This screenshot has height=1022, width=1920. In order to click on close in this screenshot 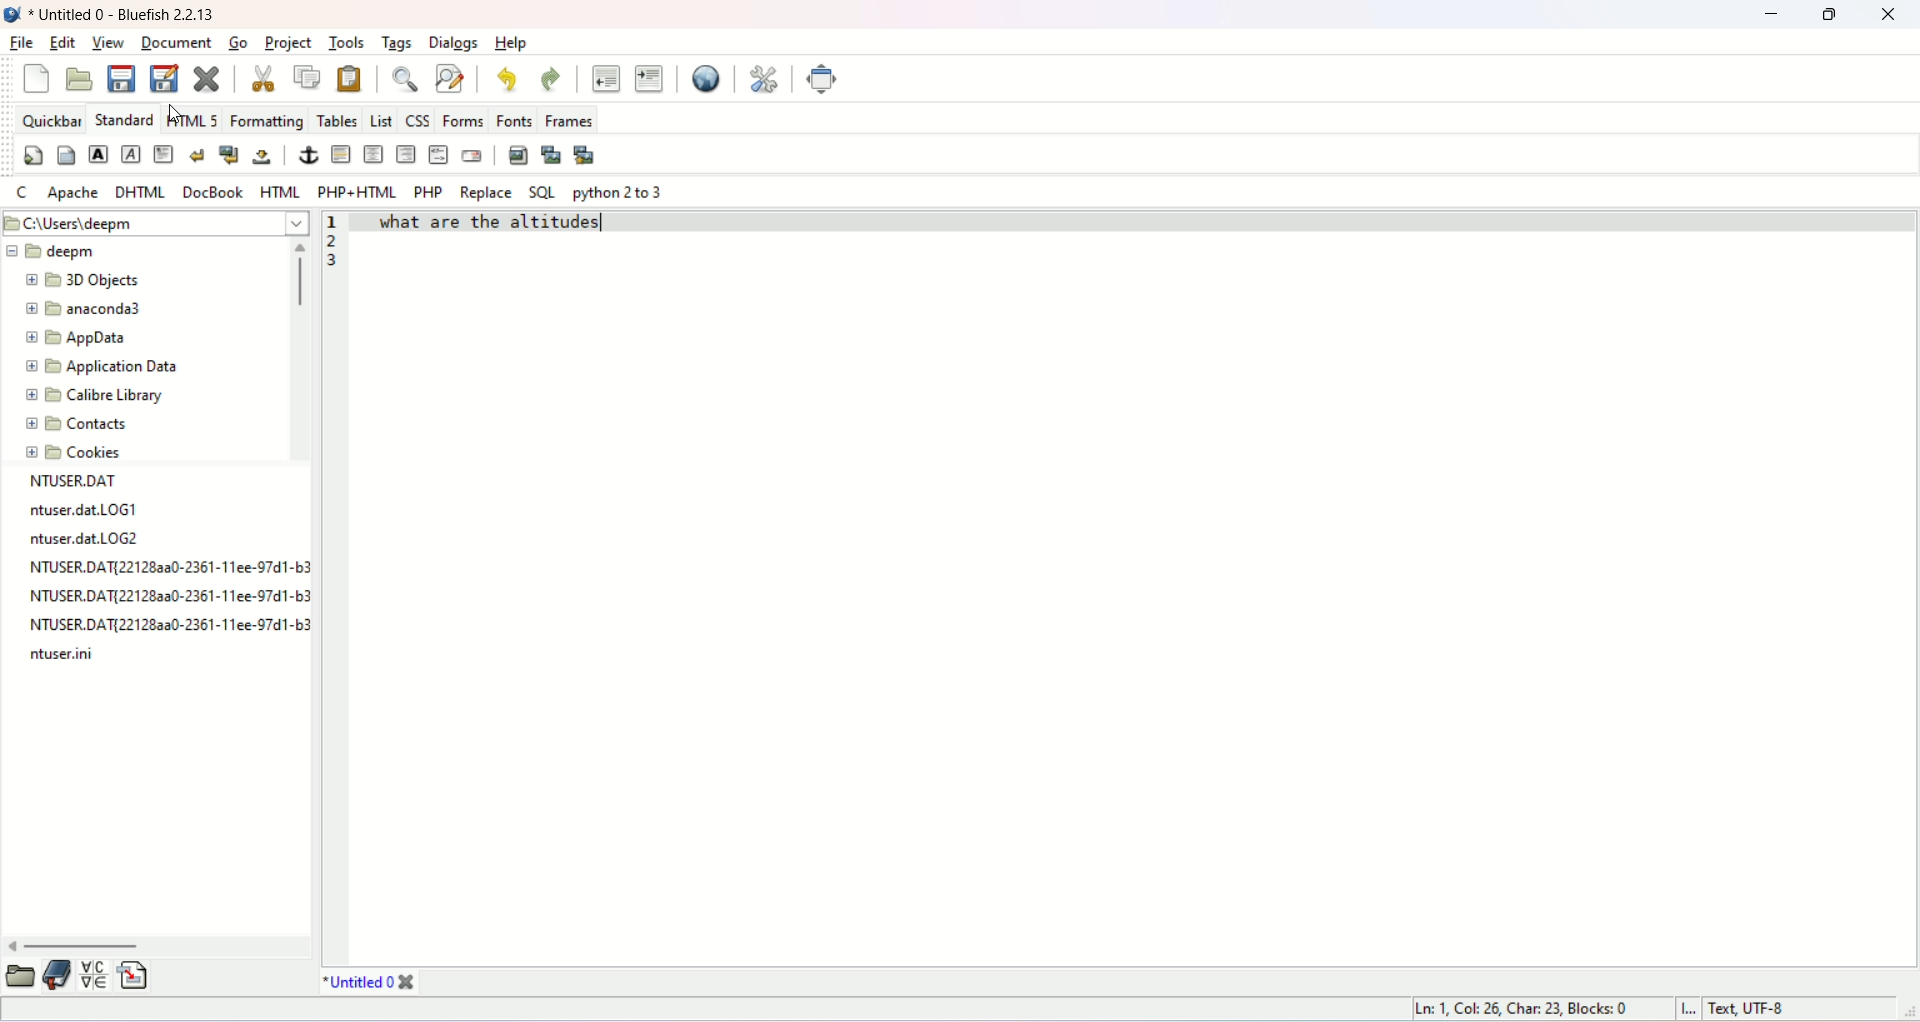, I will do `click(1888, 15)`.